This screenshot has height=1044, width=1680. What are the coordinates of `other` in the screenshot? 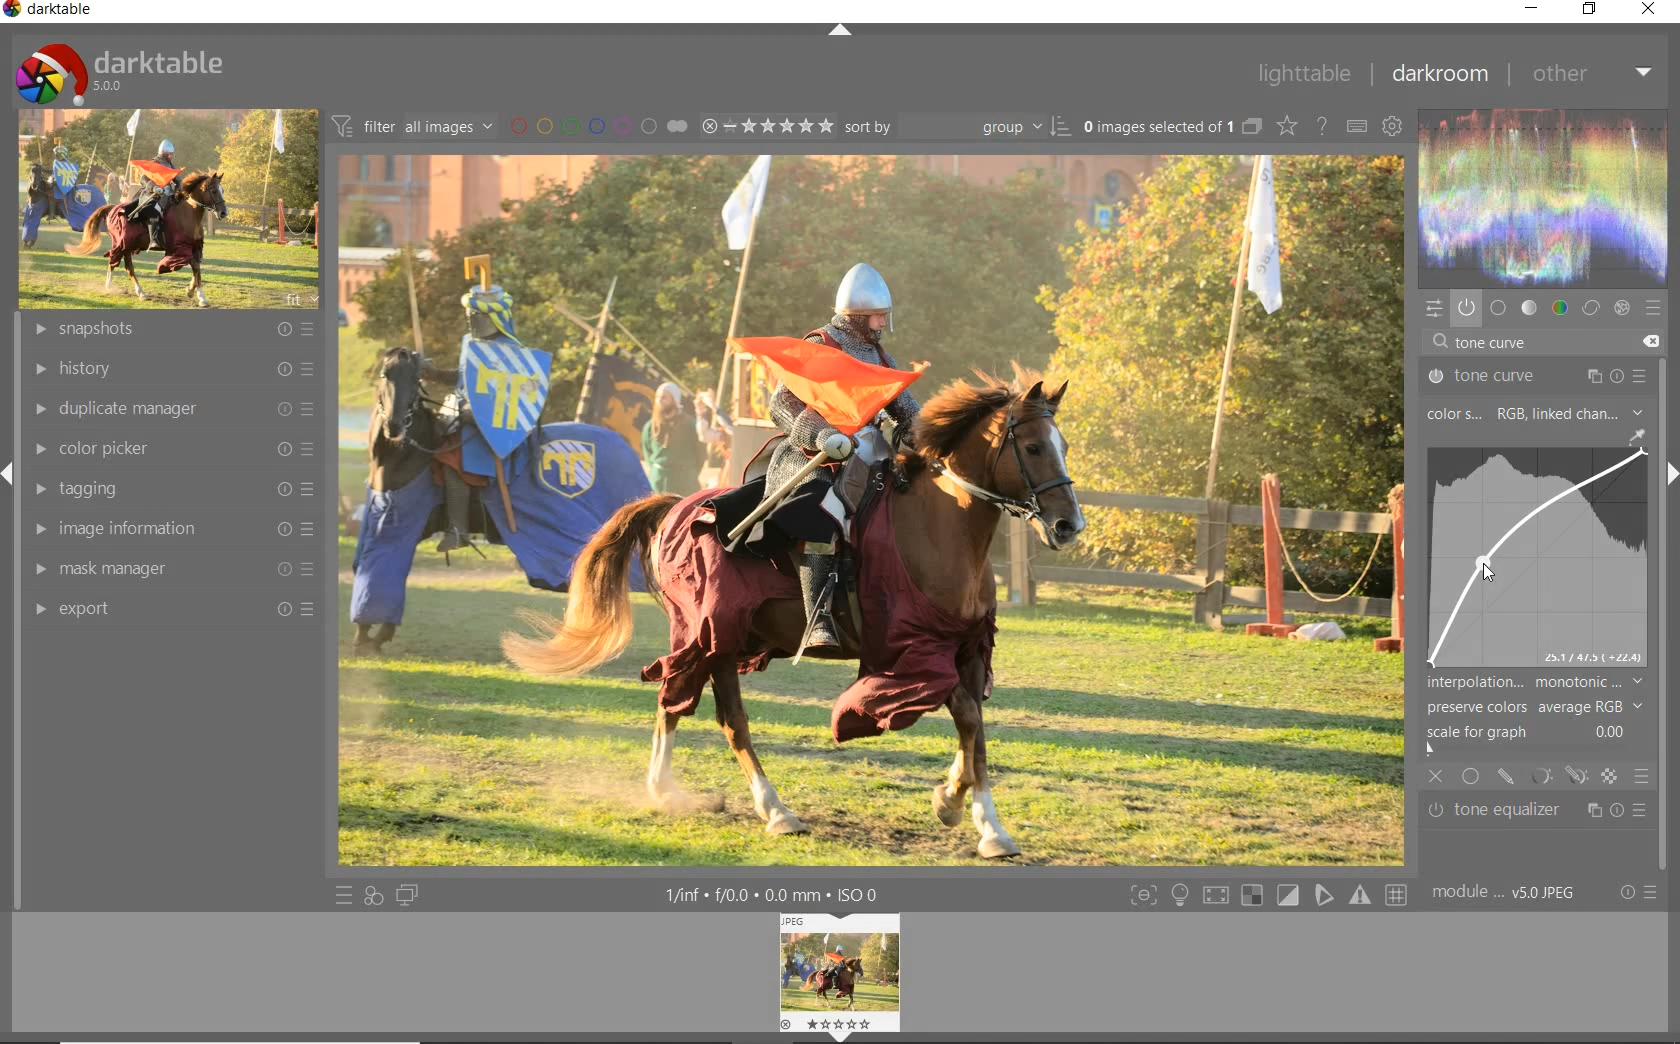 It's located at (1591, 73).